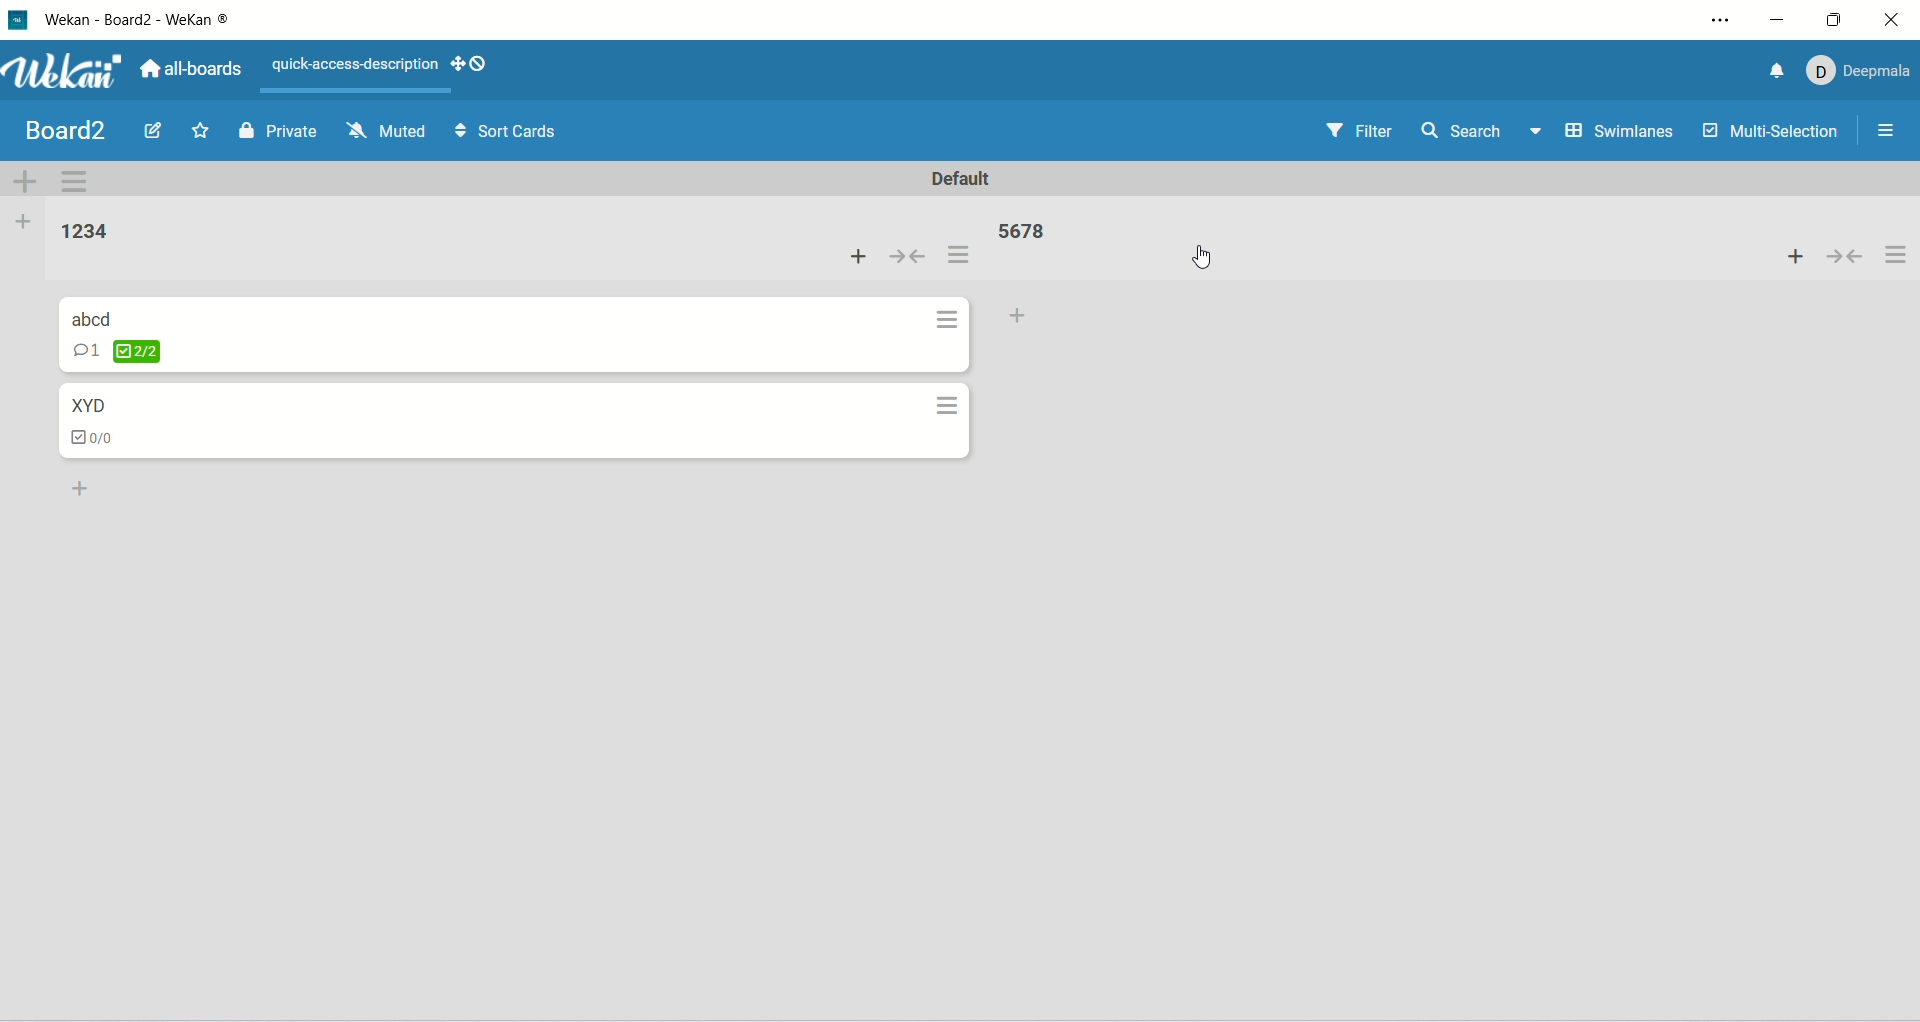  What do you see at coordinates (20, 177) in the screenshot?
I see `add swimlane` at bounding box center [20, 177].